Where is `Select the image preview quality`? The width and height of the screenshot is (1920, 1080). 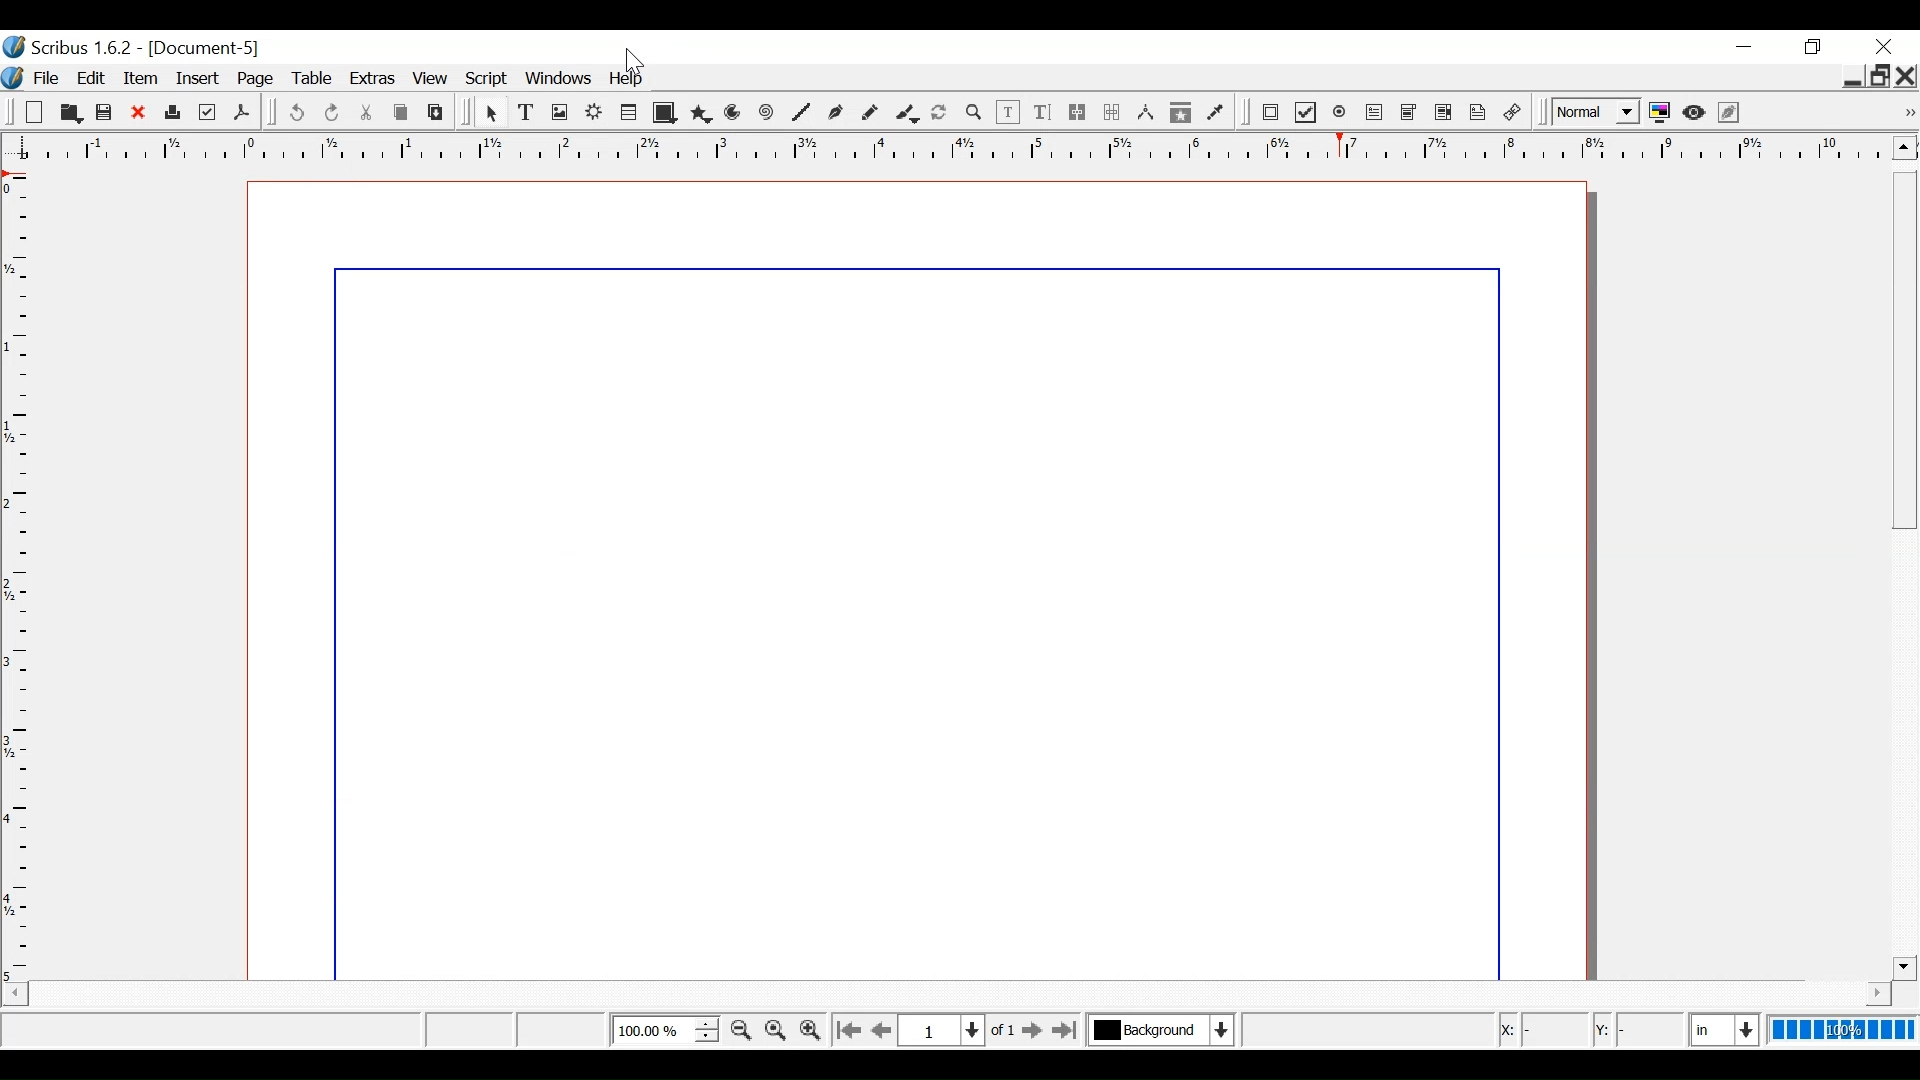 Select the image preview quality is located at coordinates (1593, 113).